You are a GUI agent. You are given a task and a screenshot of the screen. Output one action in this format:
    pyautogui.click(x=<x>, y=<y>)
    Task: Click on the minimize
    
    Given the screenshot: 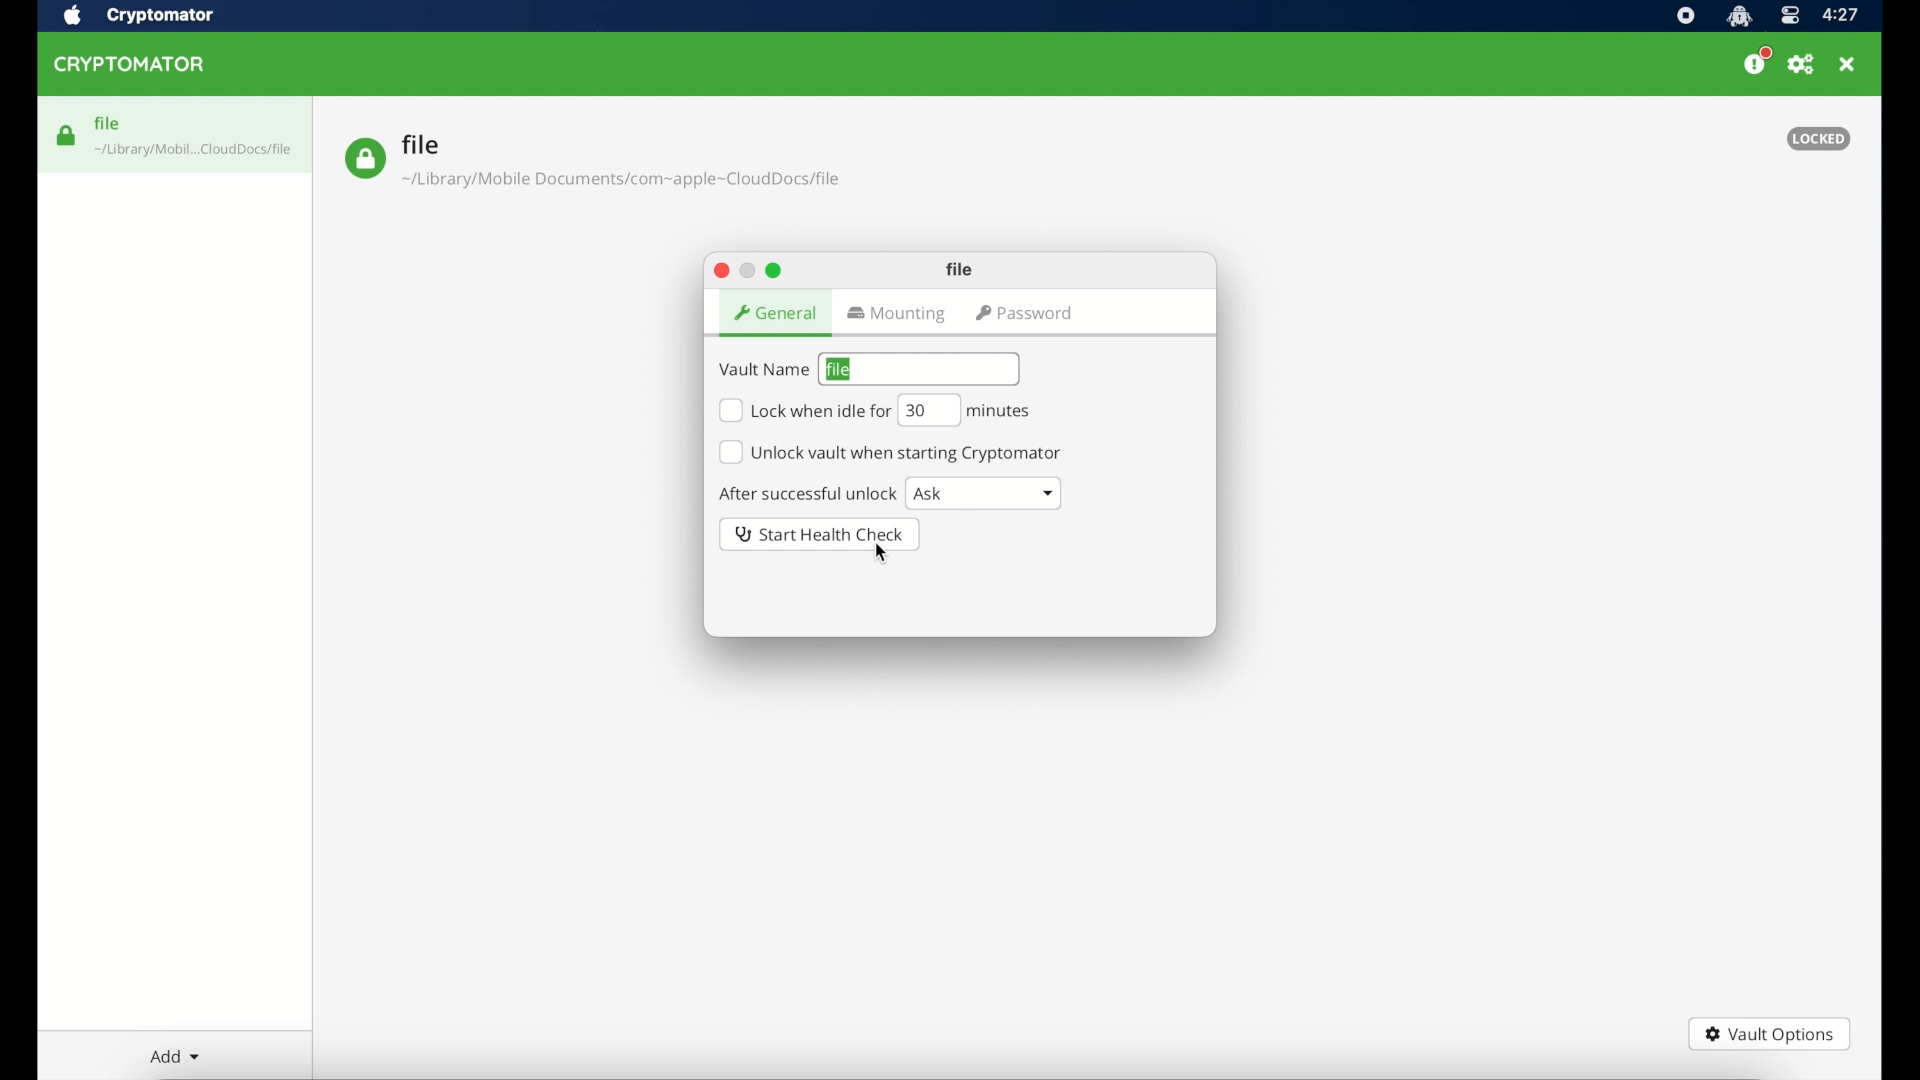 What is the action you would take?
    pyautogui.click(x=749, y=269)
    